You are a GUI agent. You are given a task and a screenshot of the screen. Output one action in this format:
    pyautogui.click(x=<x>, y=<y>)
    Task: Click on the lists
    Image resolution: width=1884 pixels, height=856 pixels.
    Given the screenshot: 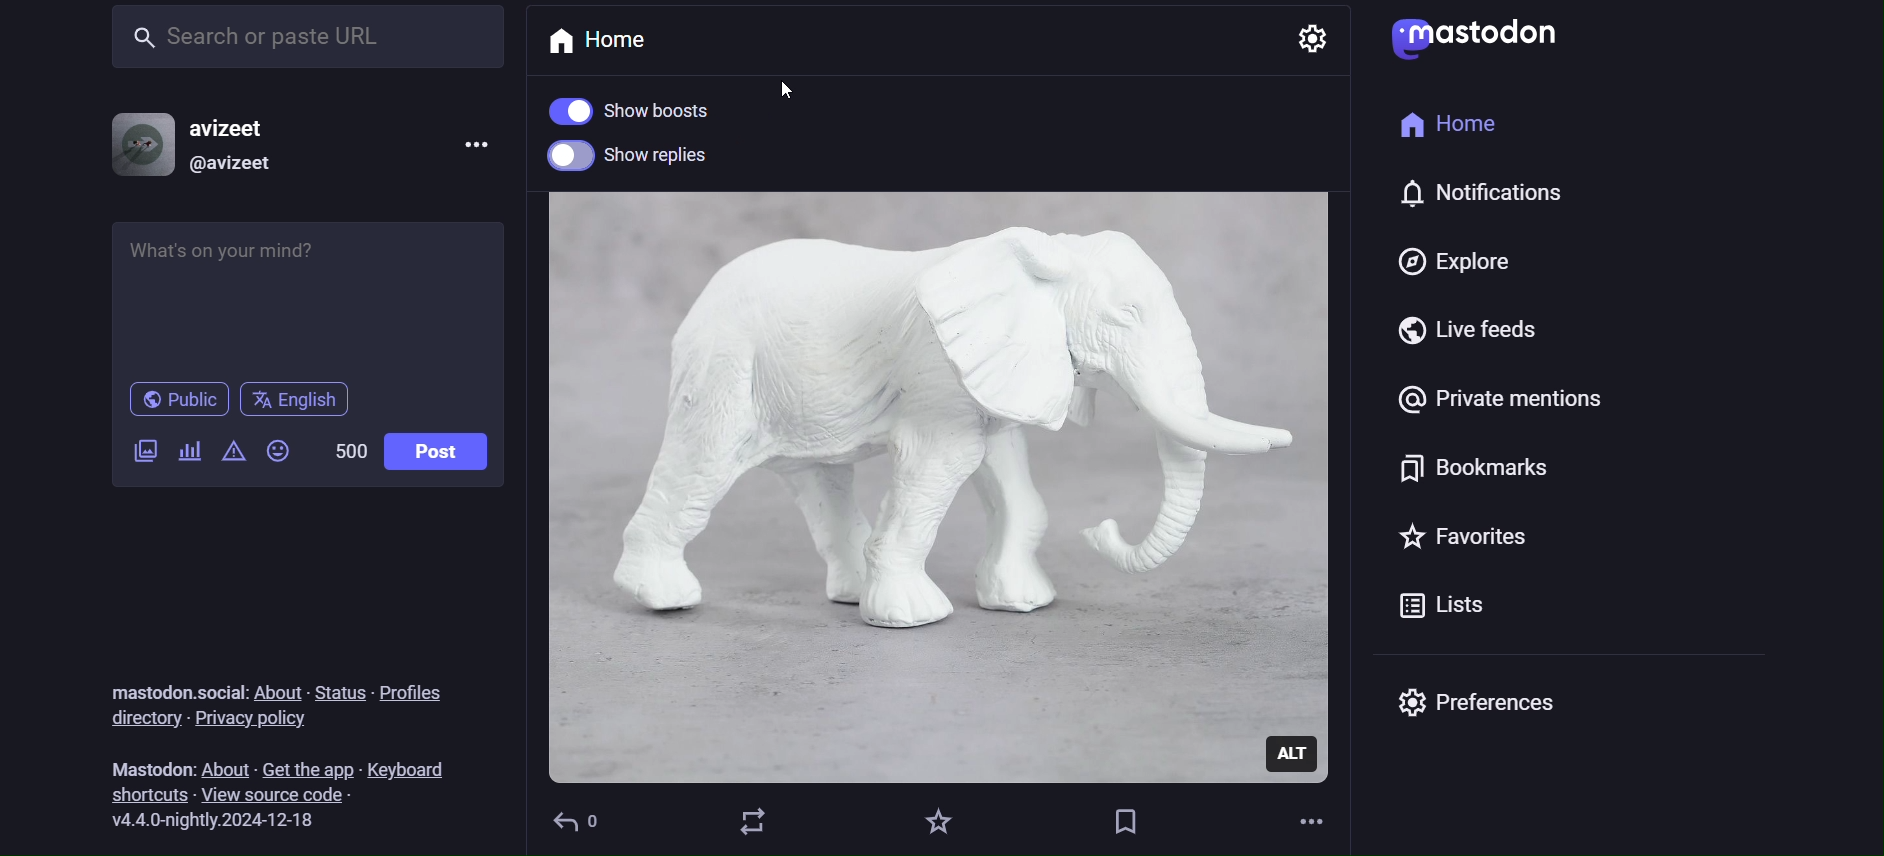 What is the action you would take?
    pyautogui.click(x=1438, y=610)
    